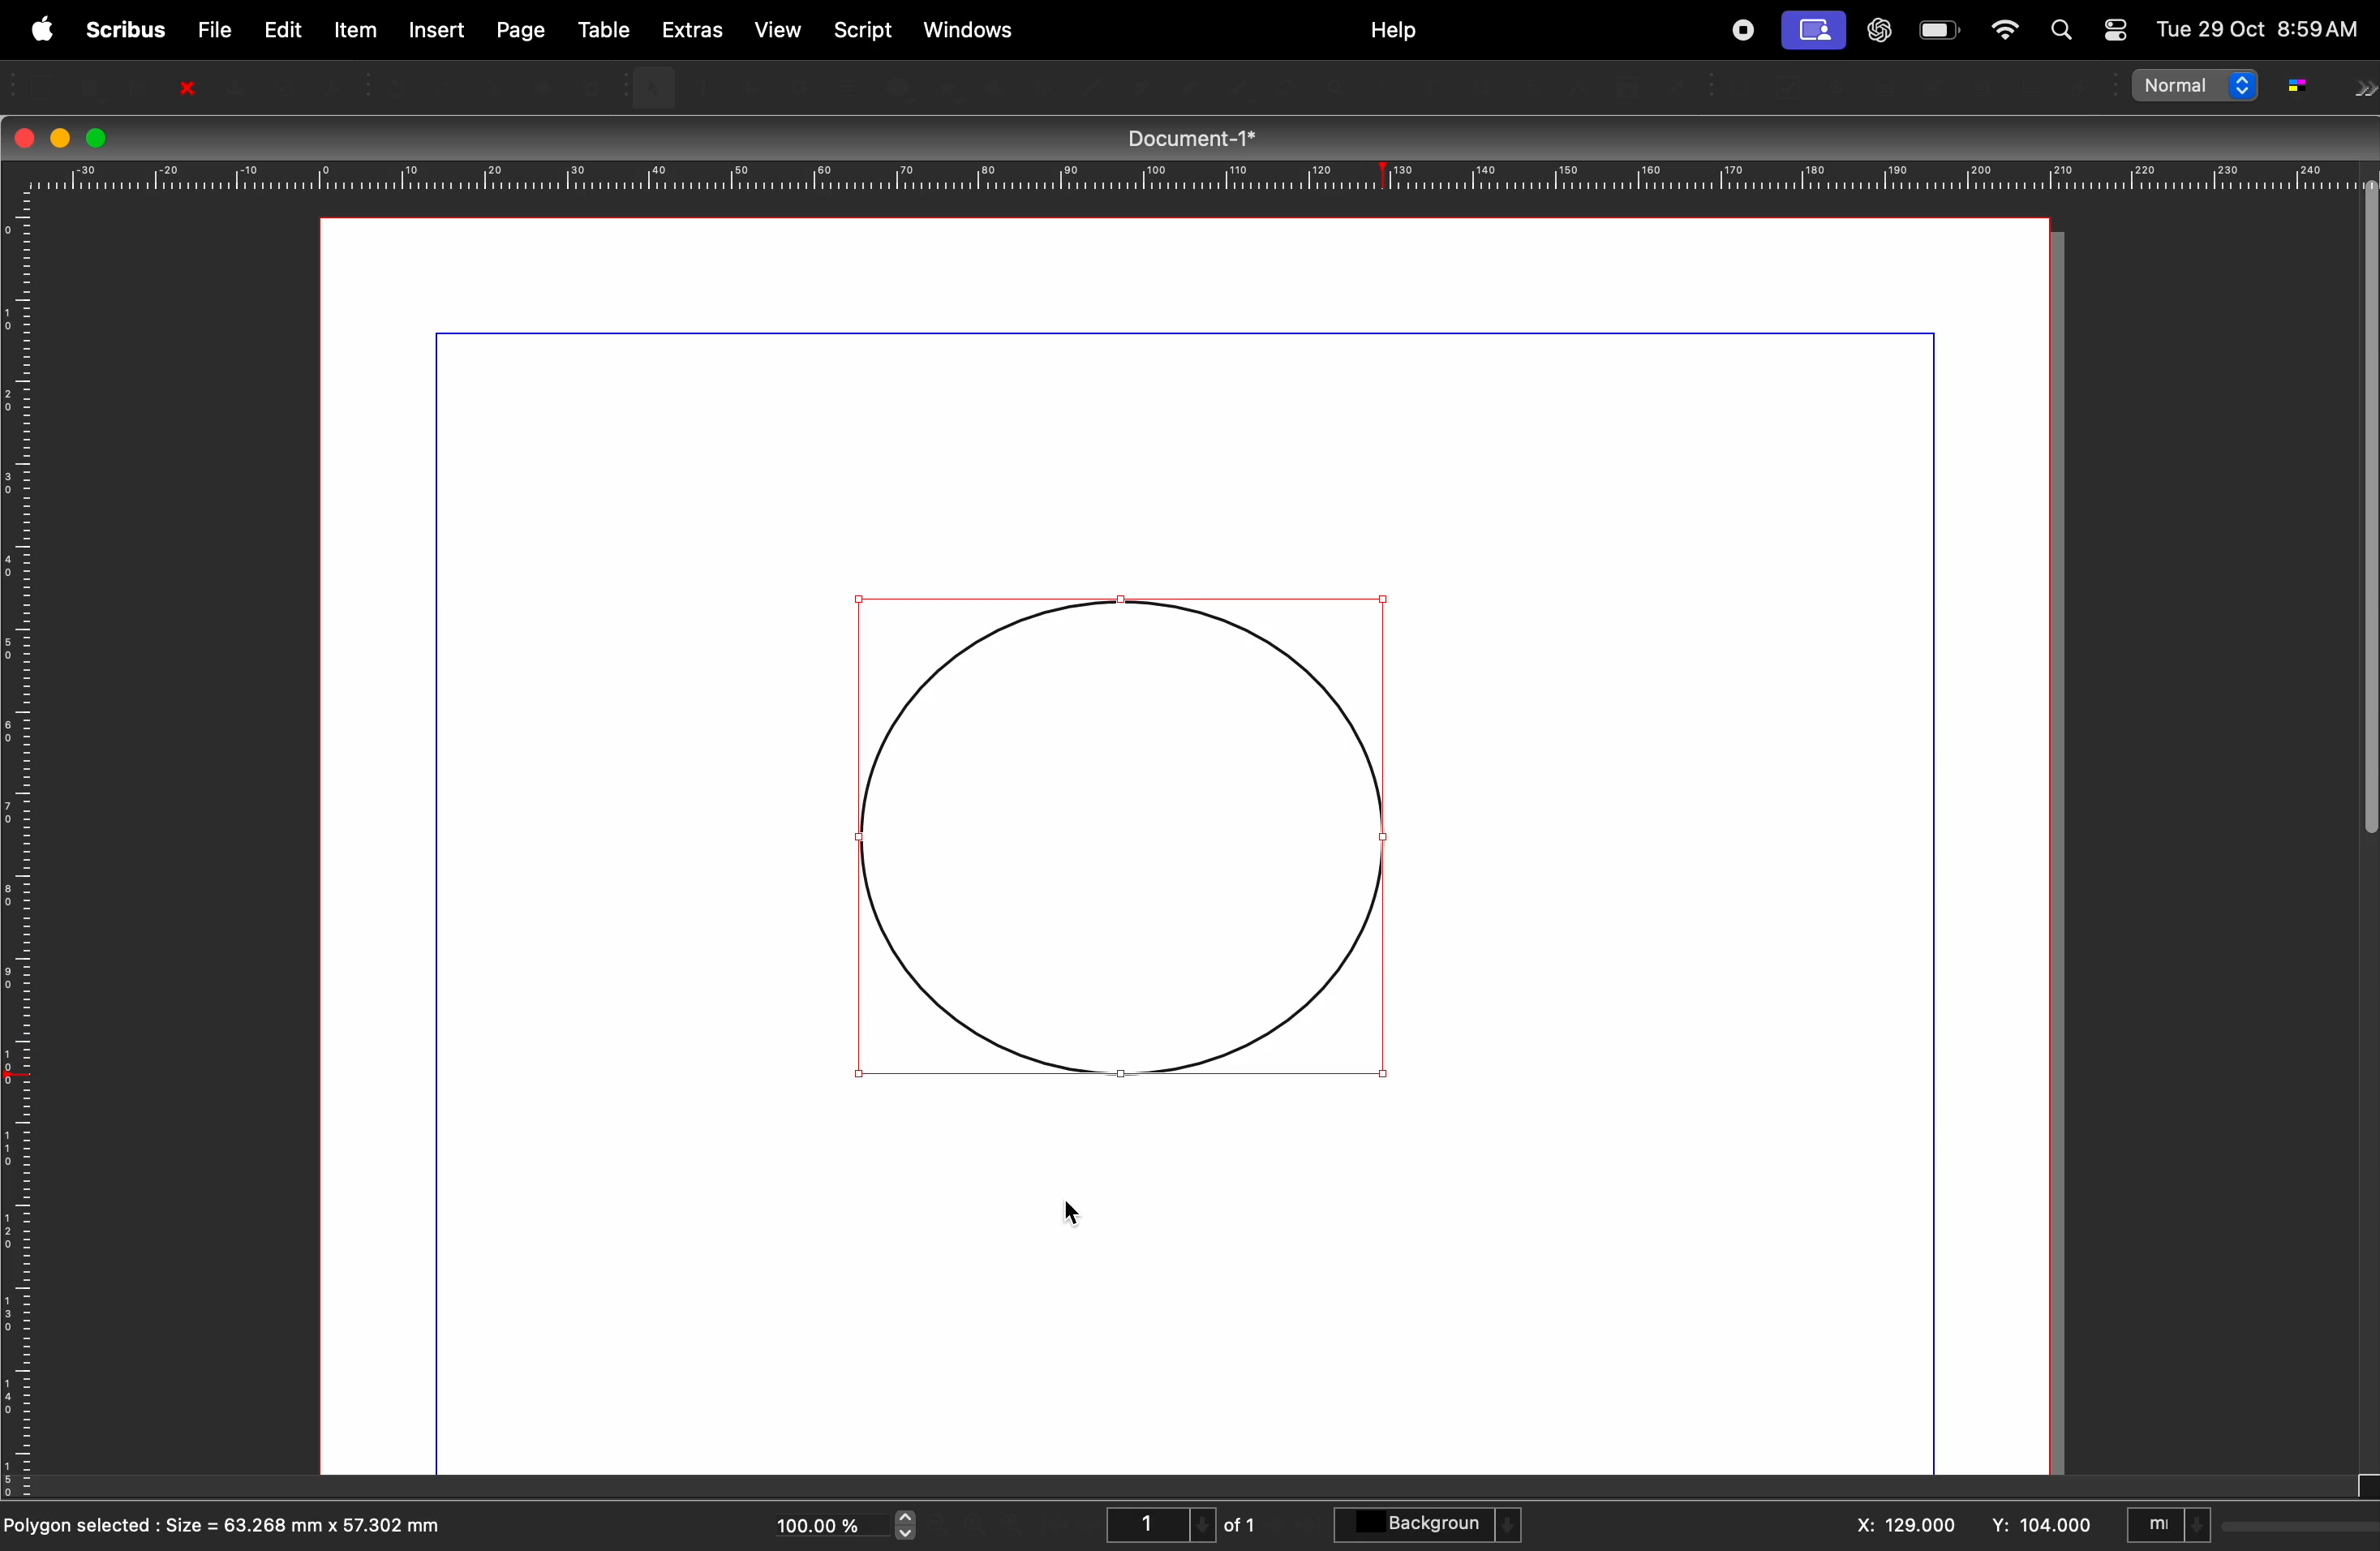 This screenshot has width=2380, height=1551. Describe the element at coordinates (1879, 28) in the screenshot. I see `chatgpt` at that location.